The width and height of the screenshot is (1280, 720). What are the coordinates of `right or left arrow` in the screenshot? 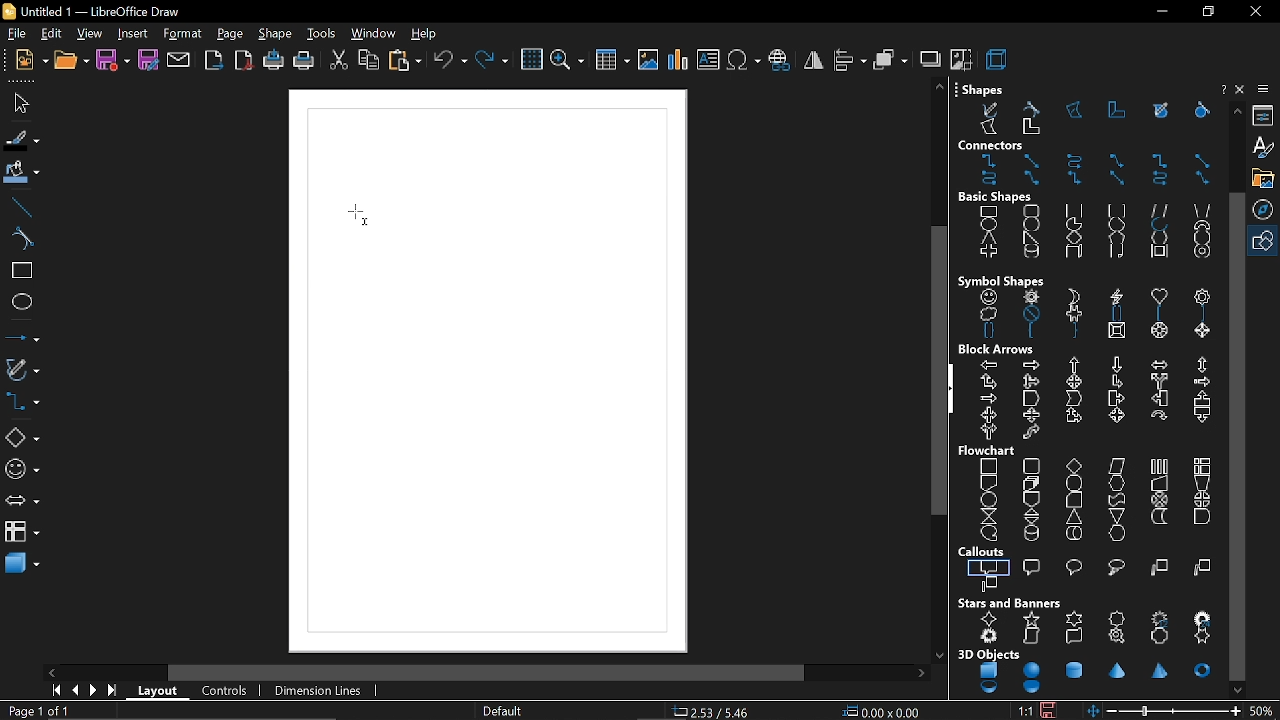 It's located at (986, 432).